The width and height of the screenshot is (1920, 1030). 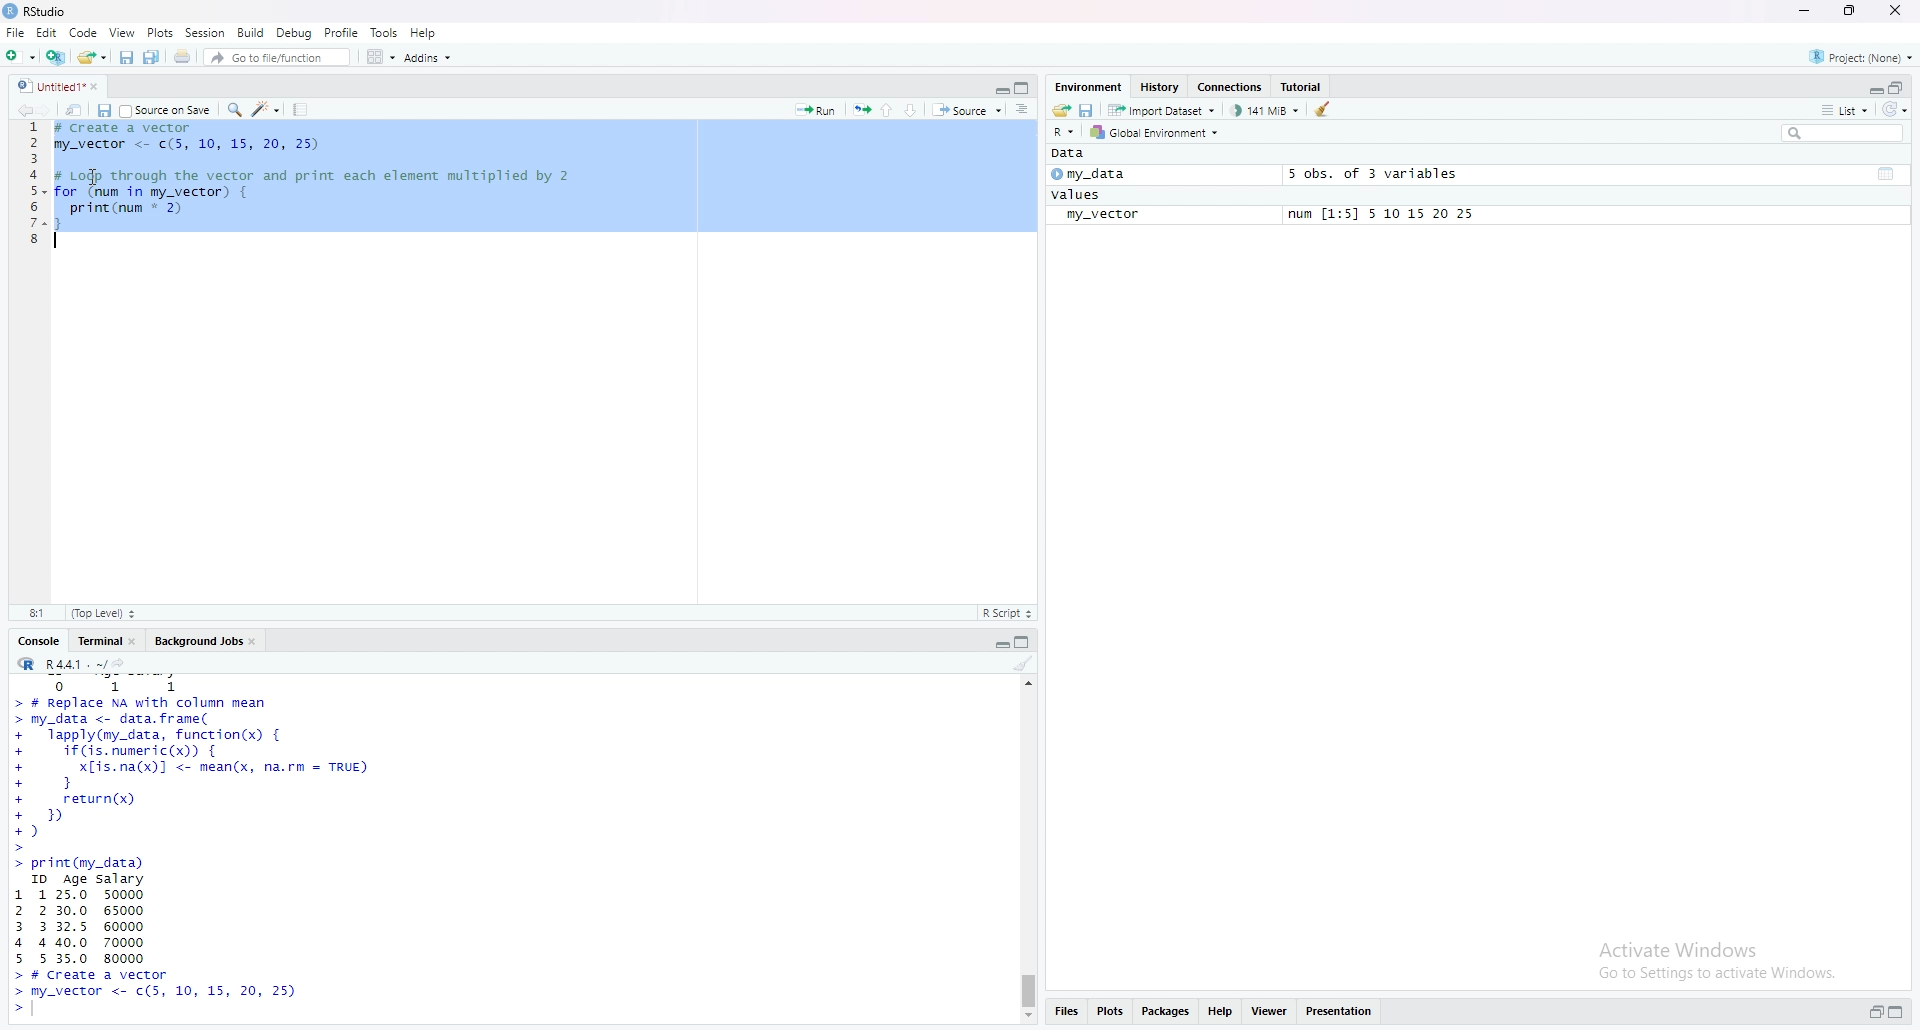 What do you see at coordinates (39, 1010) in the screenshot?
I see `text curser` at bounding box center [39, 1010].